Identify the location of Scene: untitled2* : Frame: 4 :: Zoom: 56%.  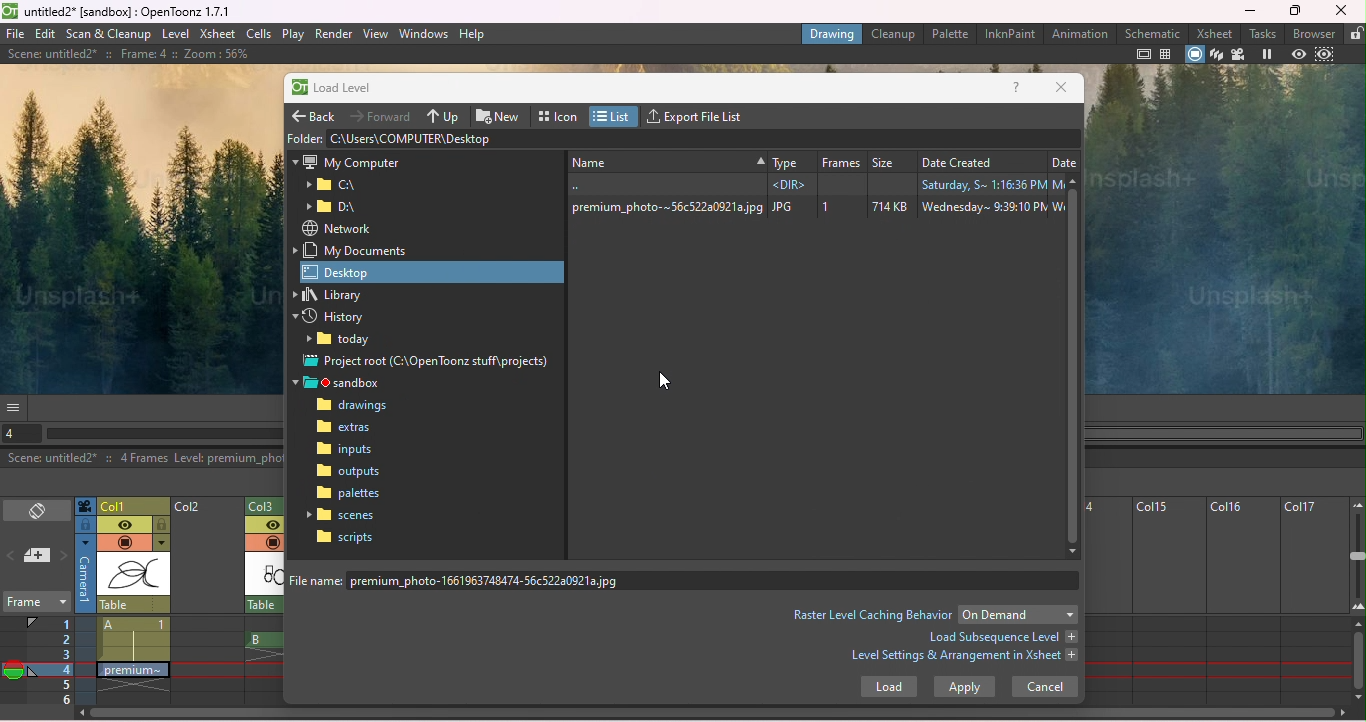
(127, 54).